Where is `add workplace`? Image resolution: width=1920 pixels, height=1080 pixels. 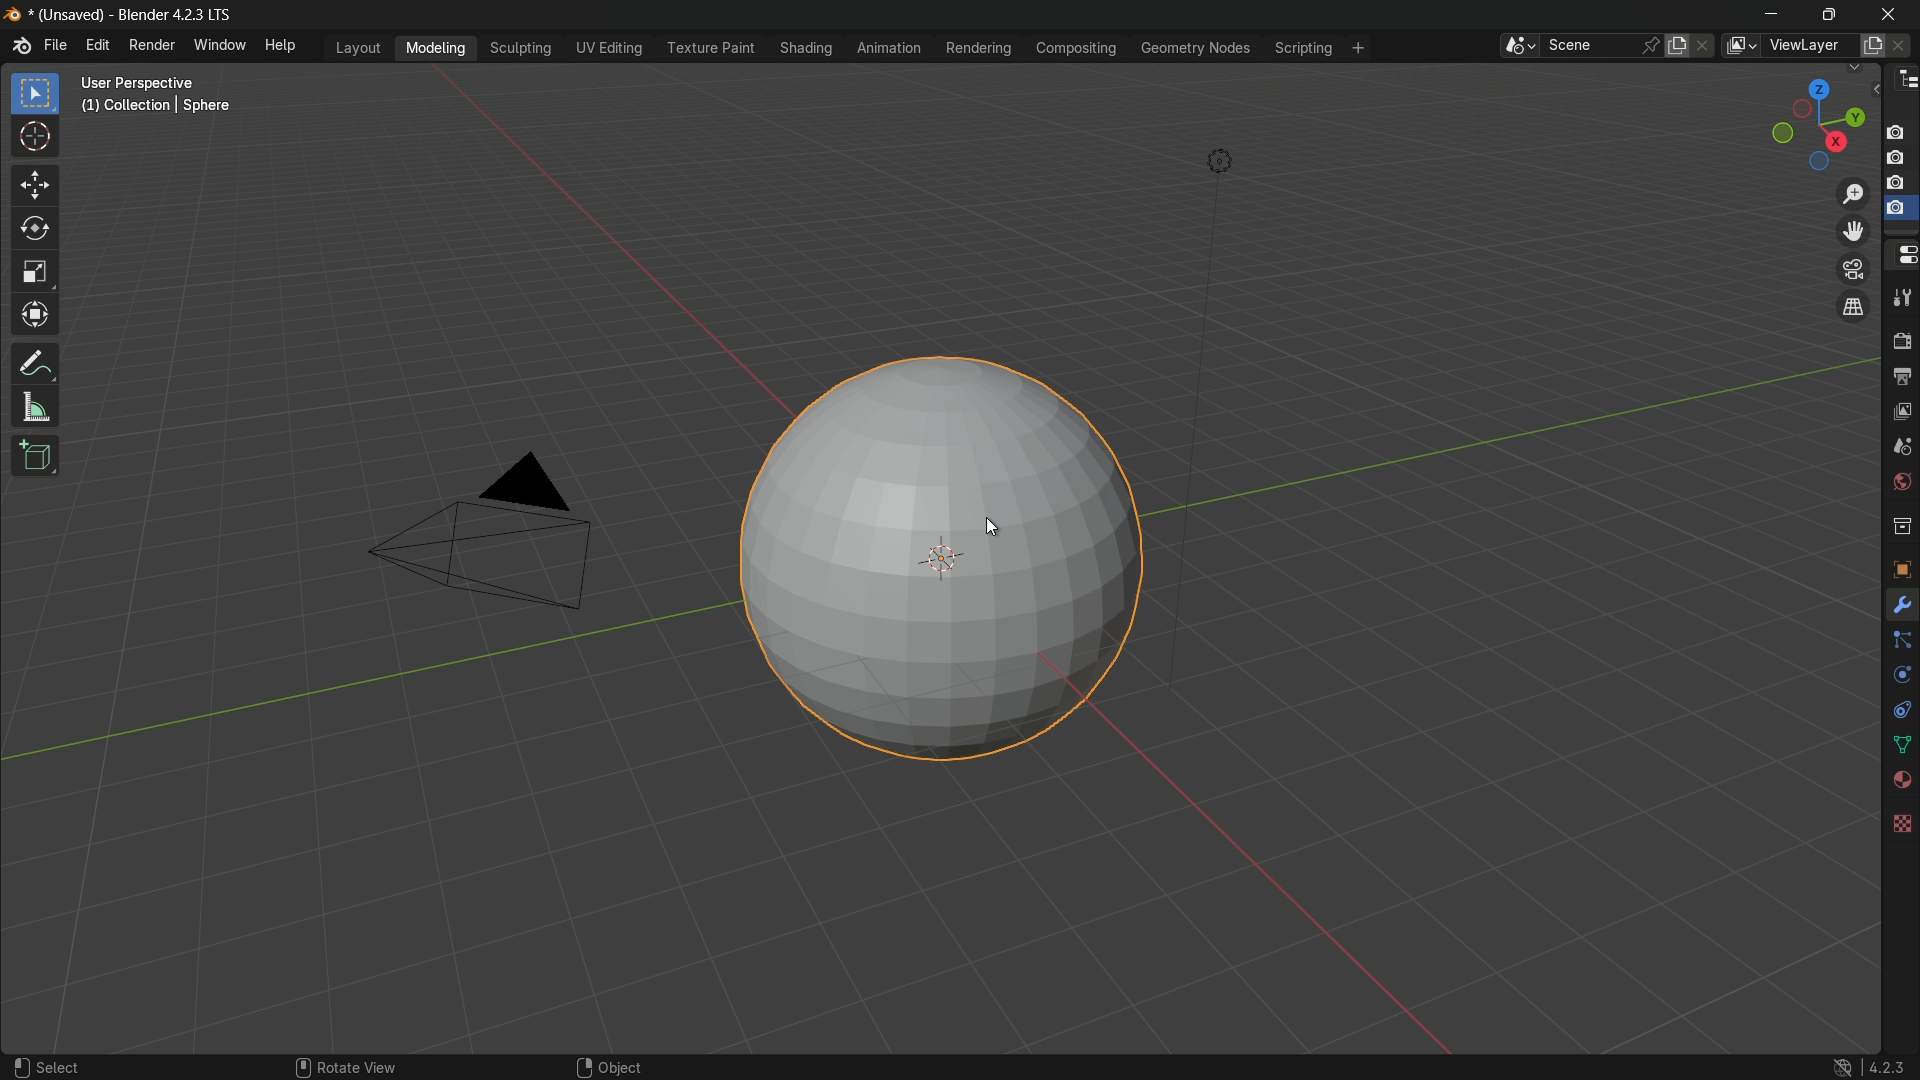 add workplace is located at coordinates (1355, 48).